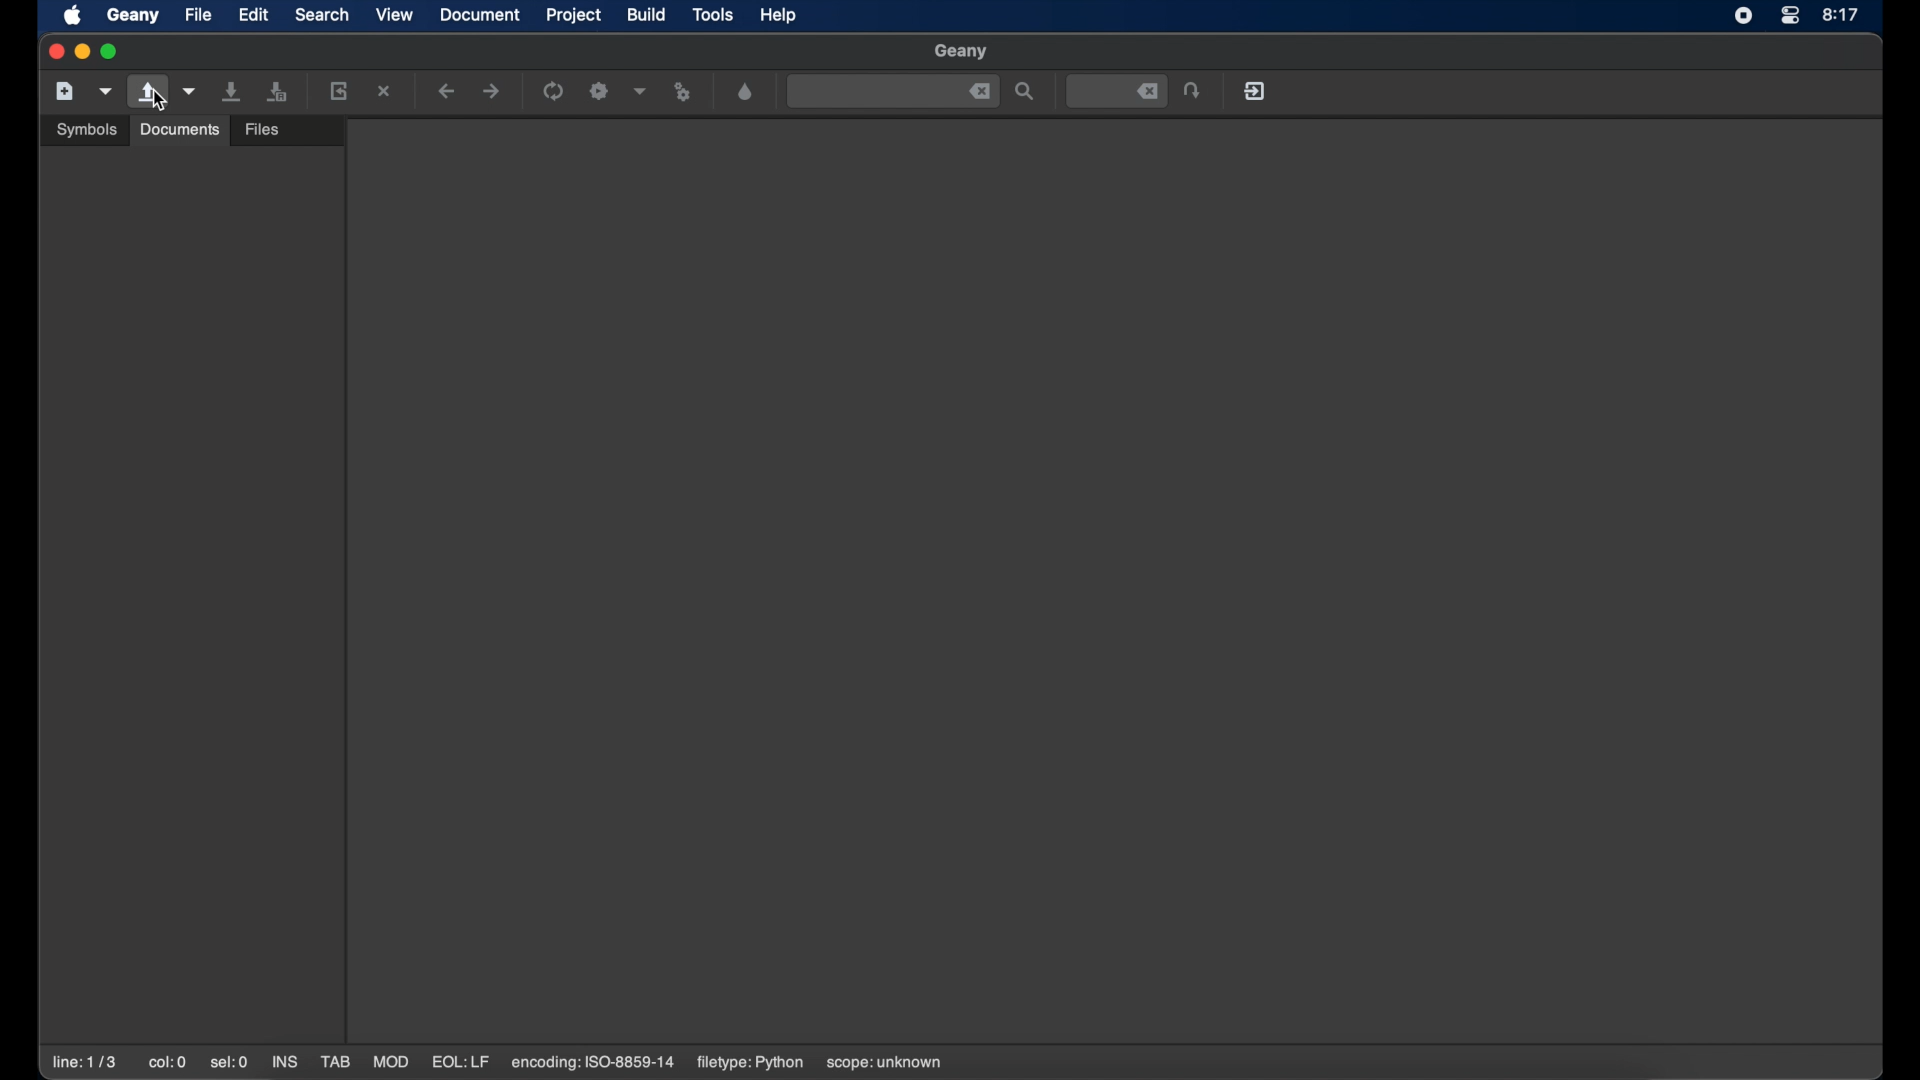 This screenshot has width=1920, height=1080. I want to click on file, so click(198, 14).